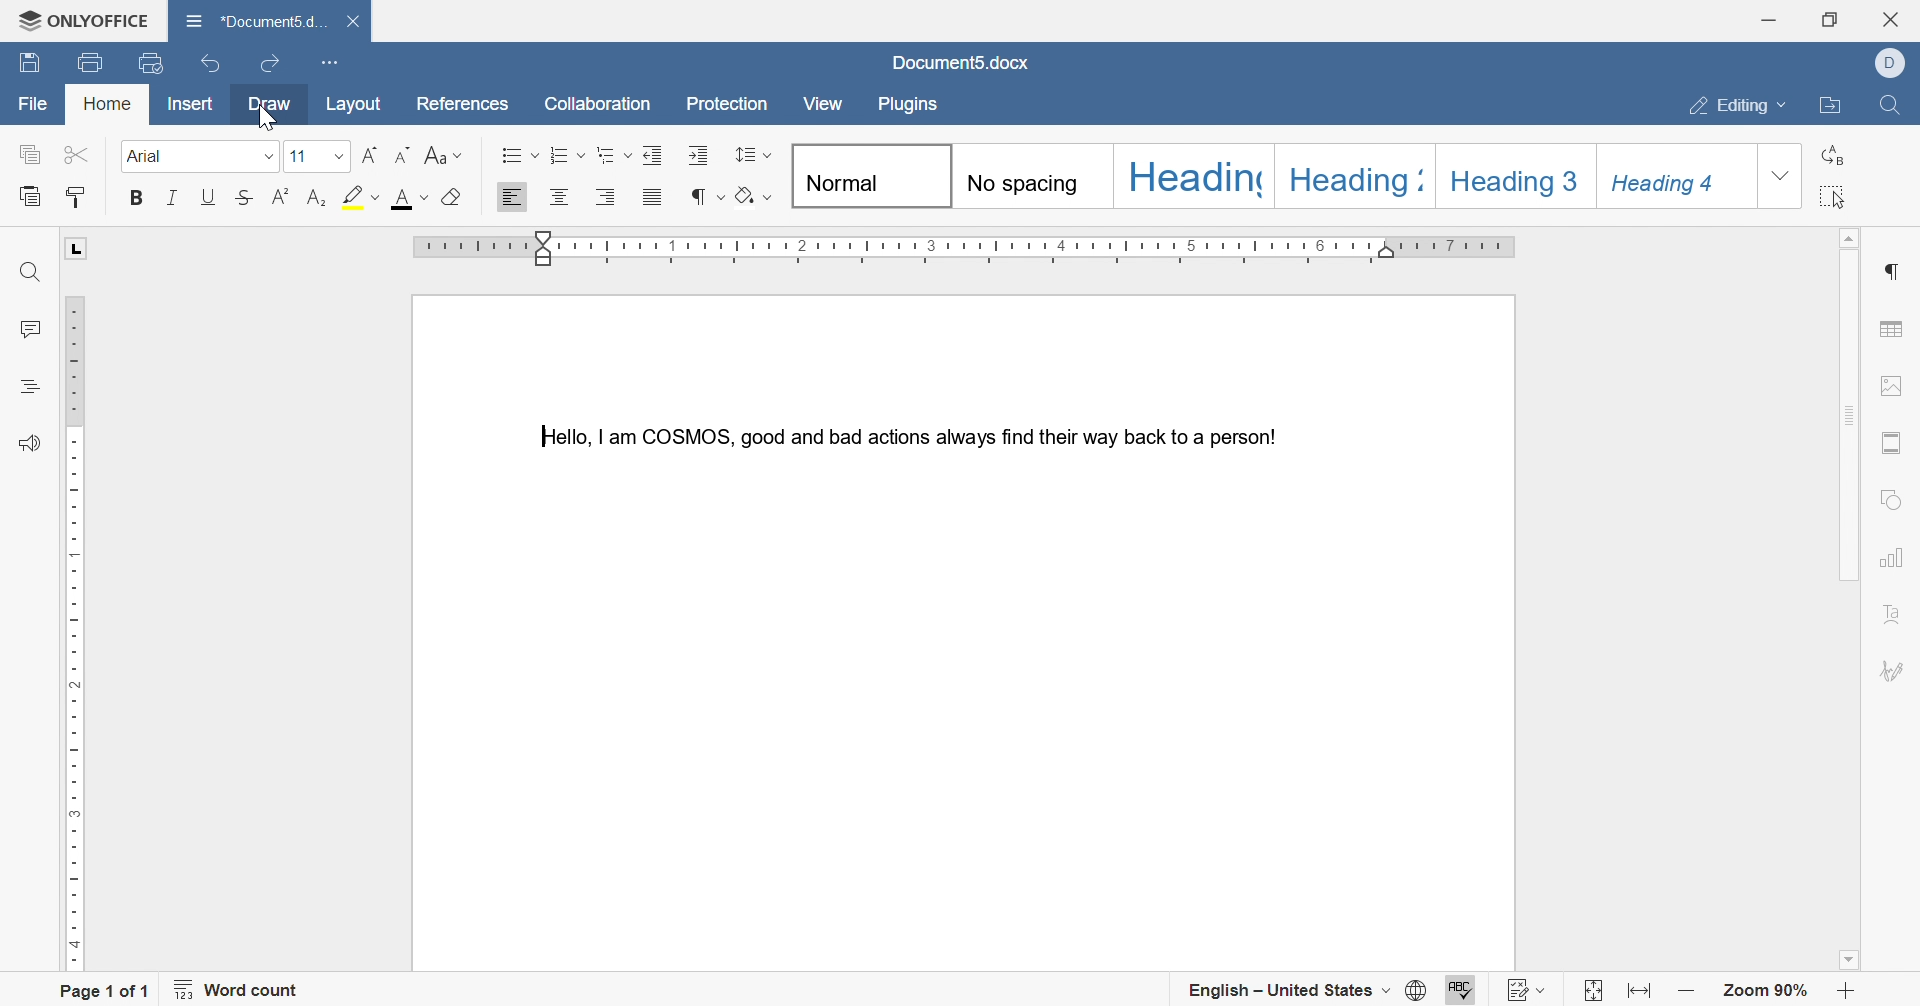 The width and height of the screenshot is (1920, 1006). I want to click on minimize, so click(1768, 17).